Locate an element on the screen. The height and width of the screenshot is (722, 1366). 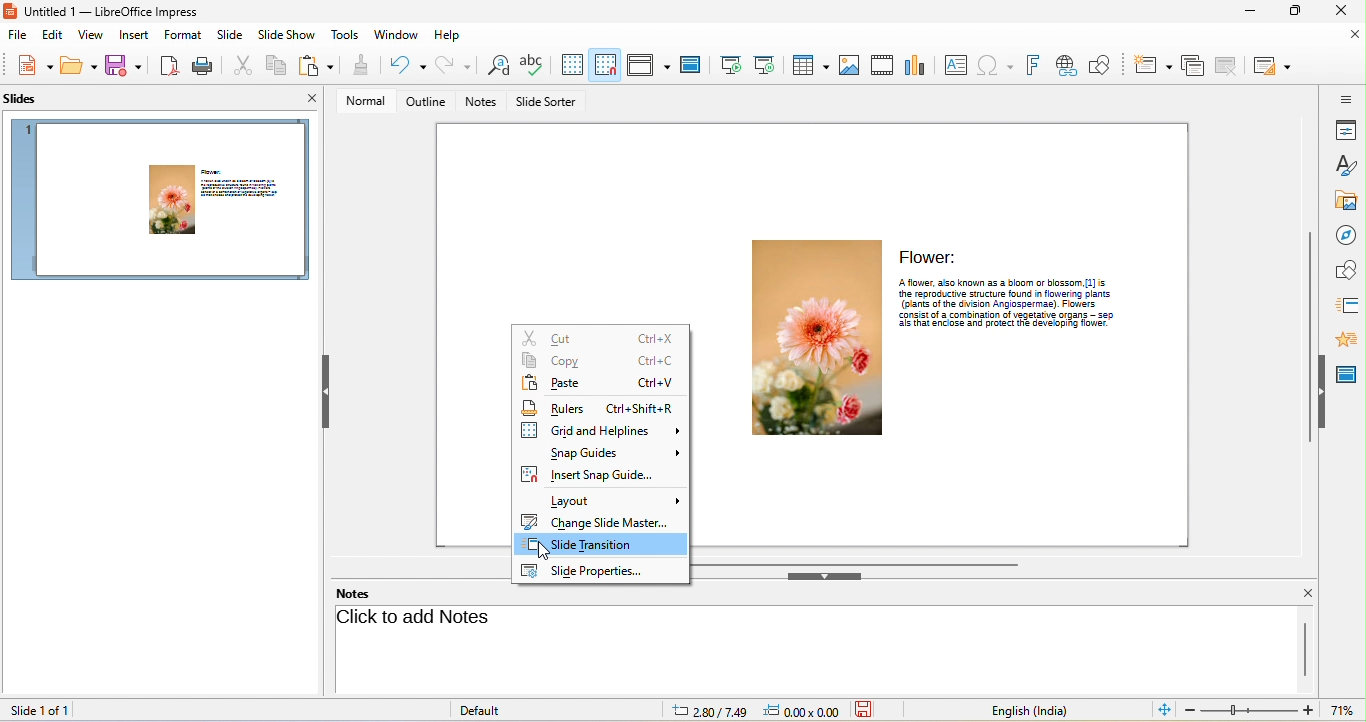
redo is located at coordinates (455, 66).